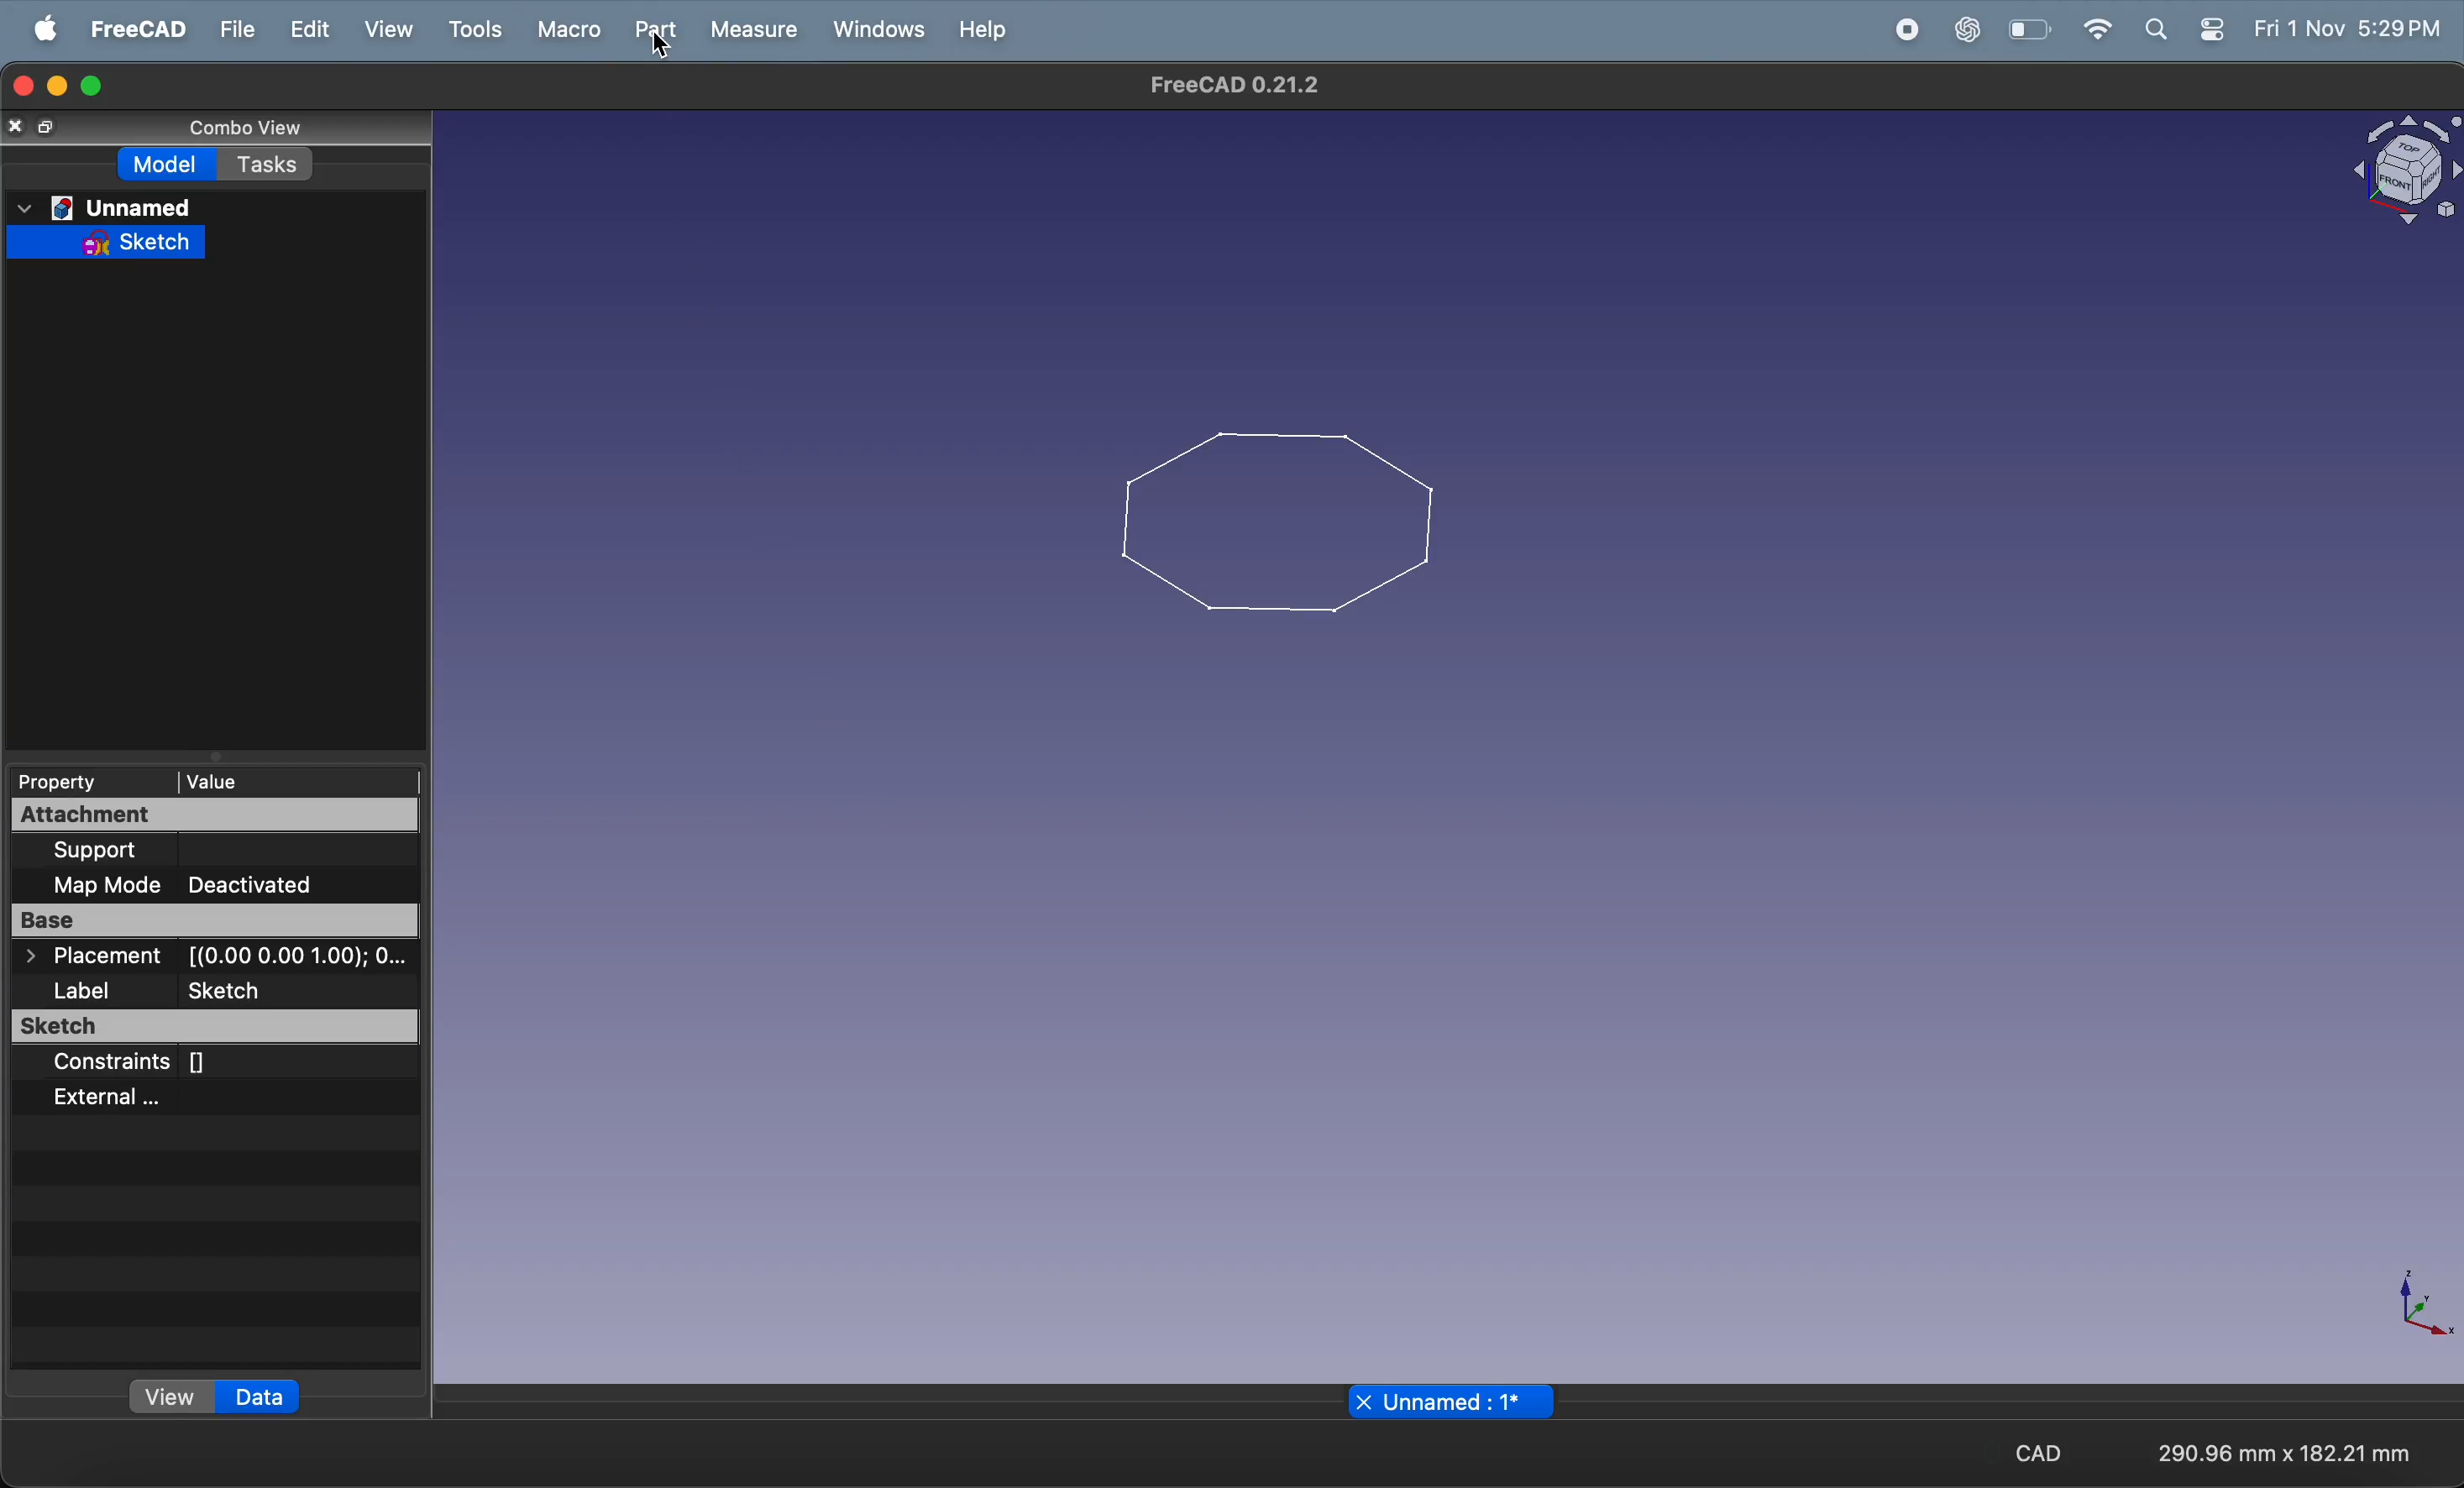  What do you see at coordinates (2035, 1451) in the screenshot?
I see `cad` at bounding box center [2035, 1451].